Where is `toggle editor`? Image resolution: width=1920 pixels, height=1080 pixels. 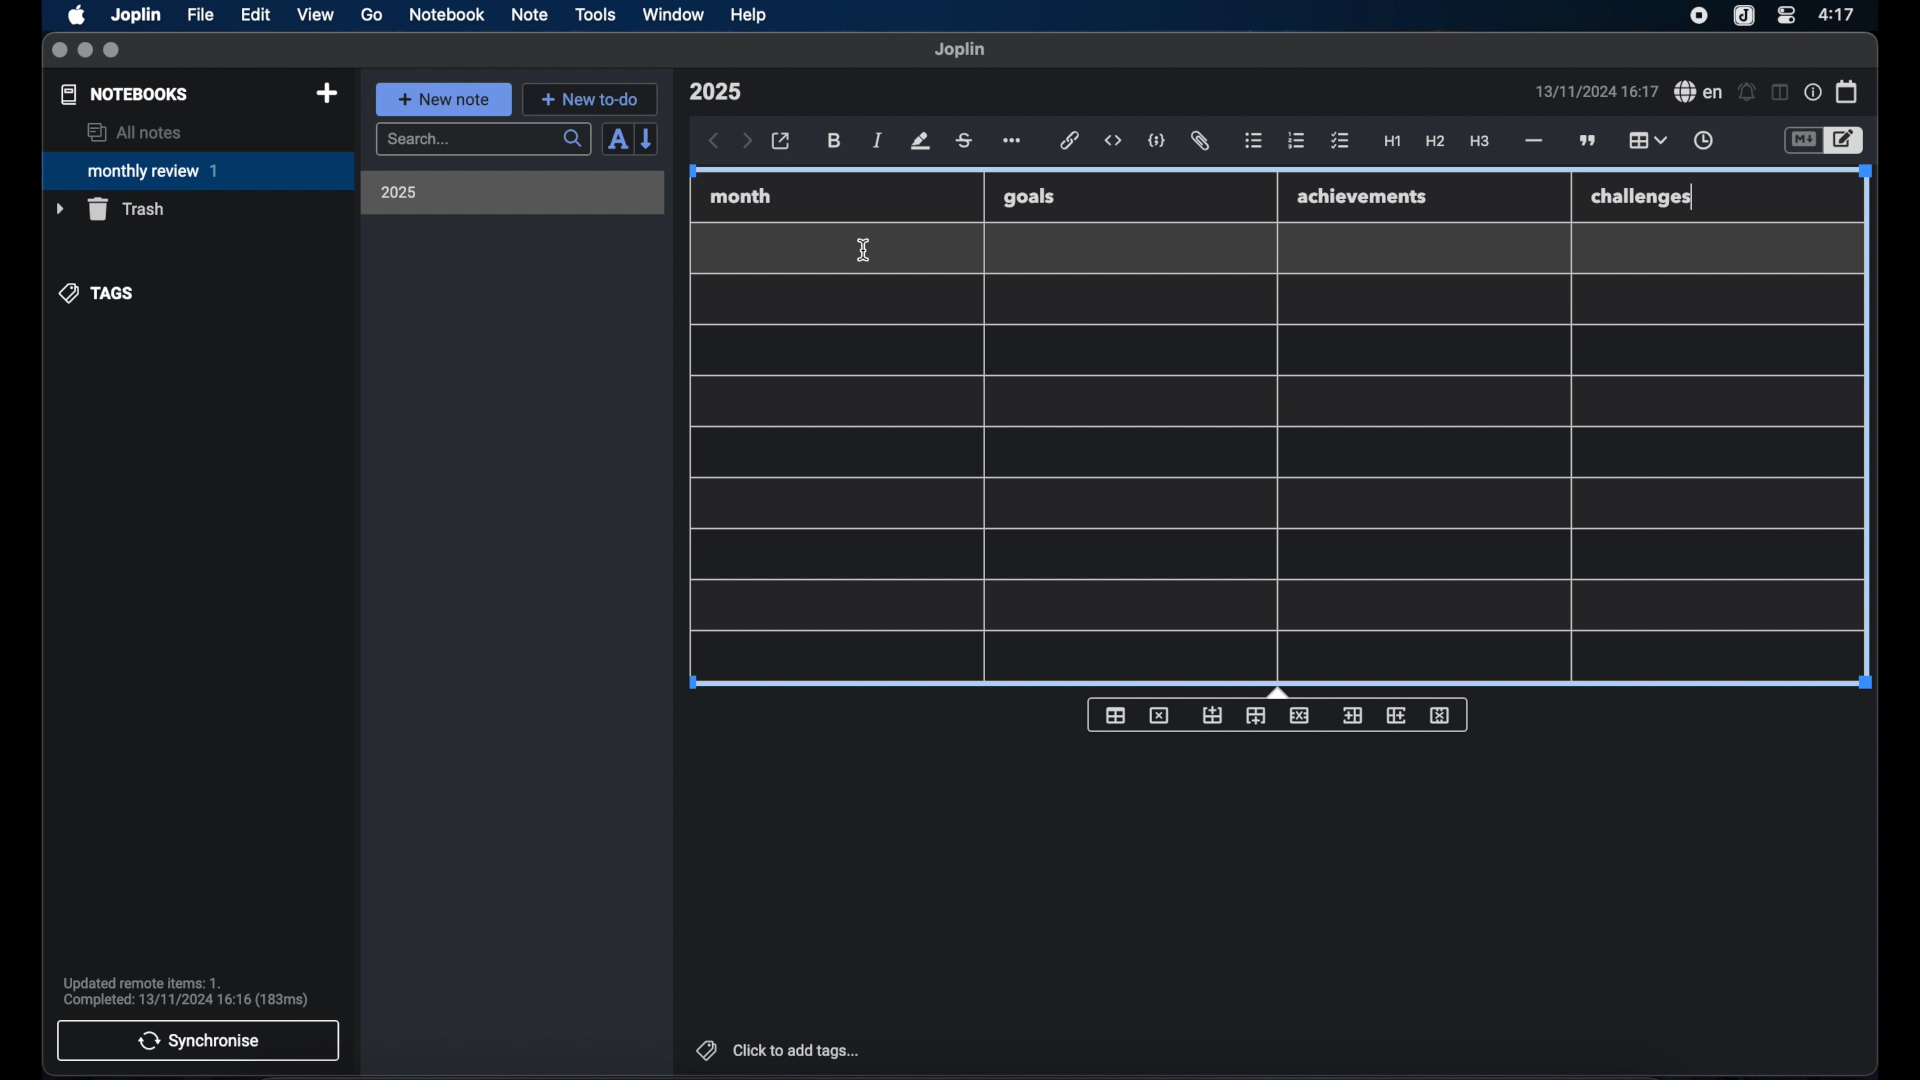 toggle editor is located at coordinates (1847, 141).